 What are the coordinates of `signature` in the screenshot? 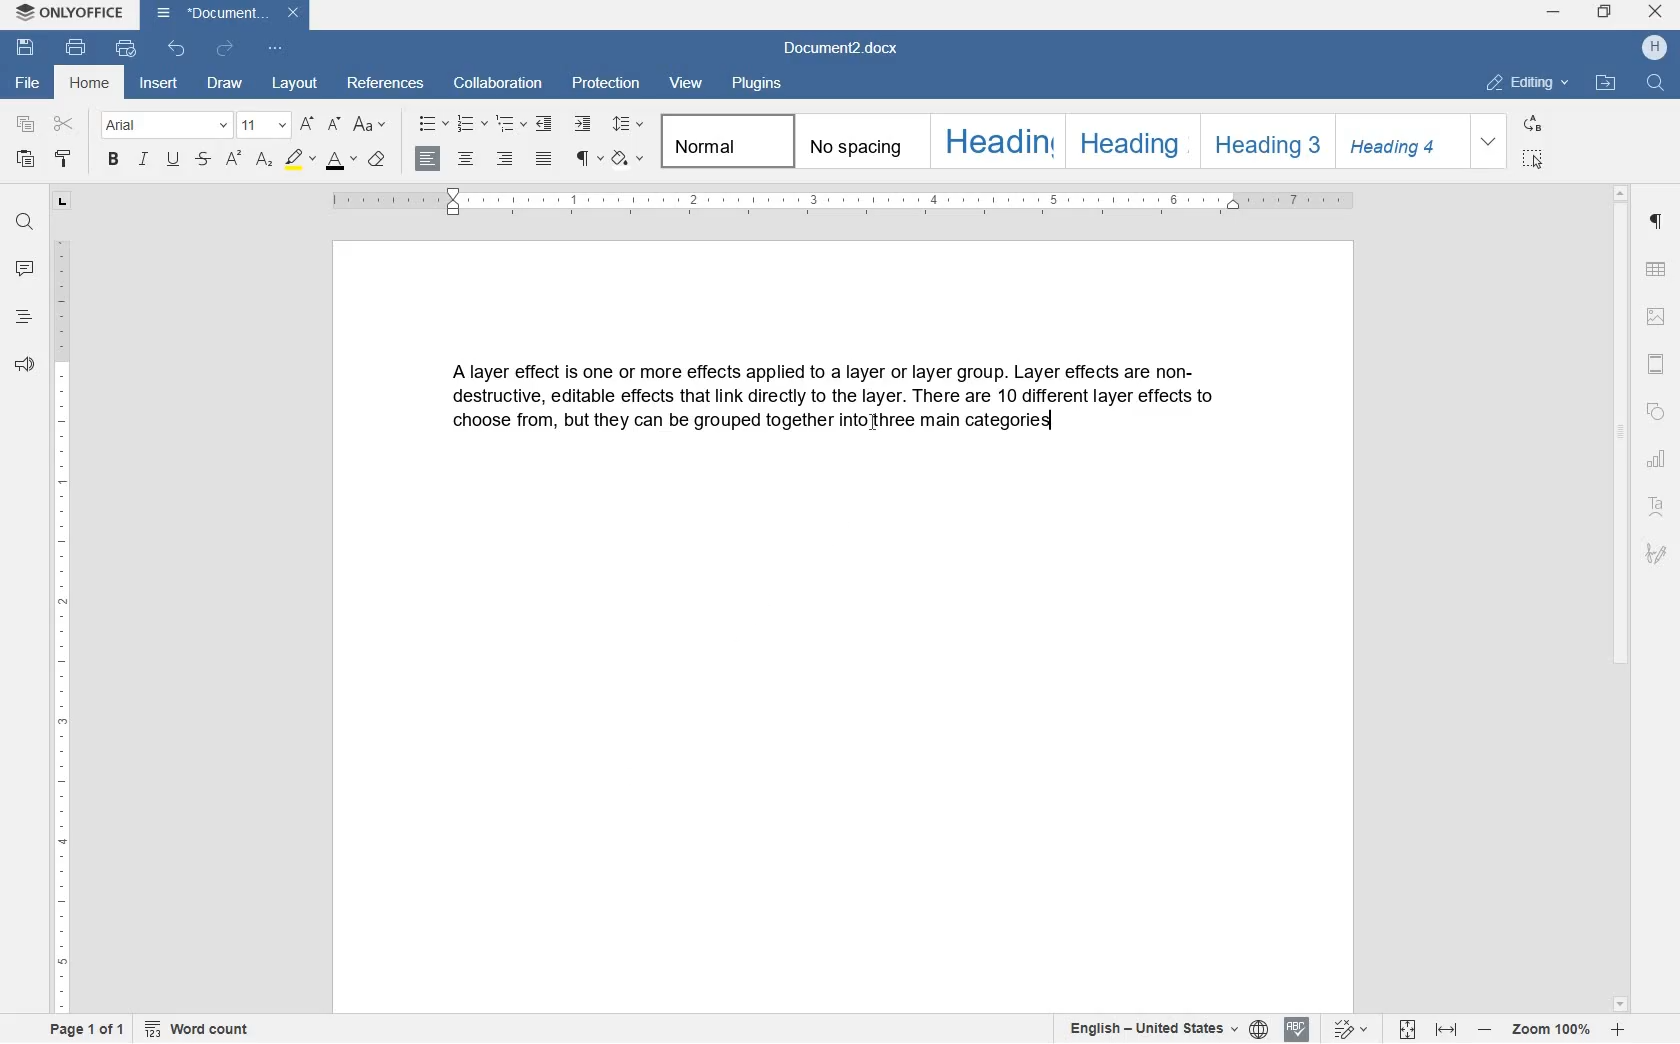 It's located at (1657, 554).